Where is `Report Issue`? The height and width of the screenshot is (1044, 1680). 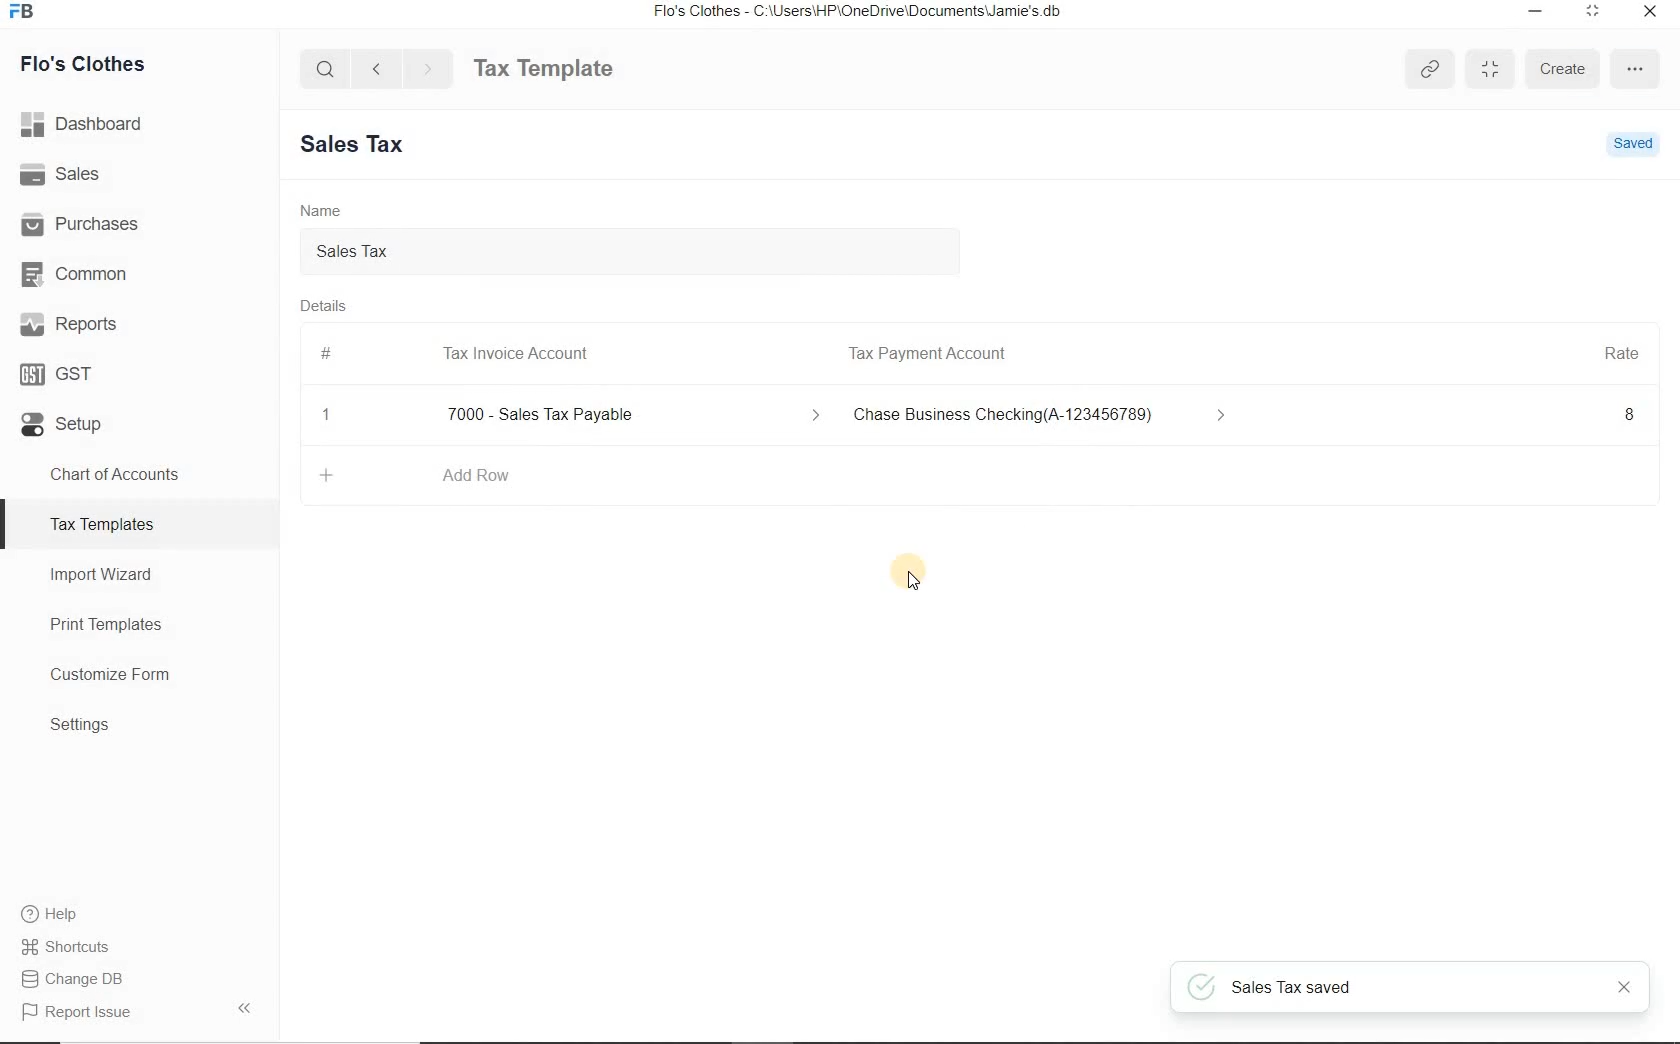 Report Issue is located at coordinates (139, 1011).